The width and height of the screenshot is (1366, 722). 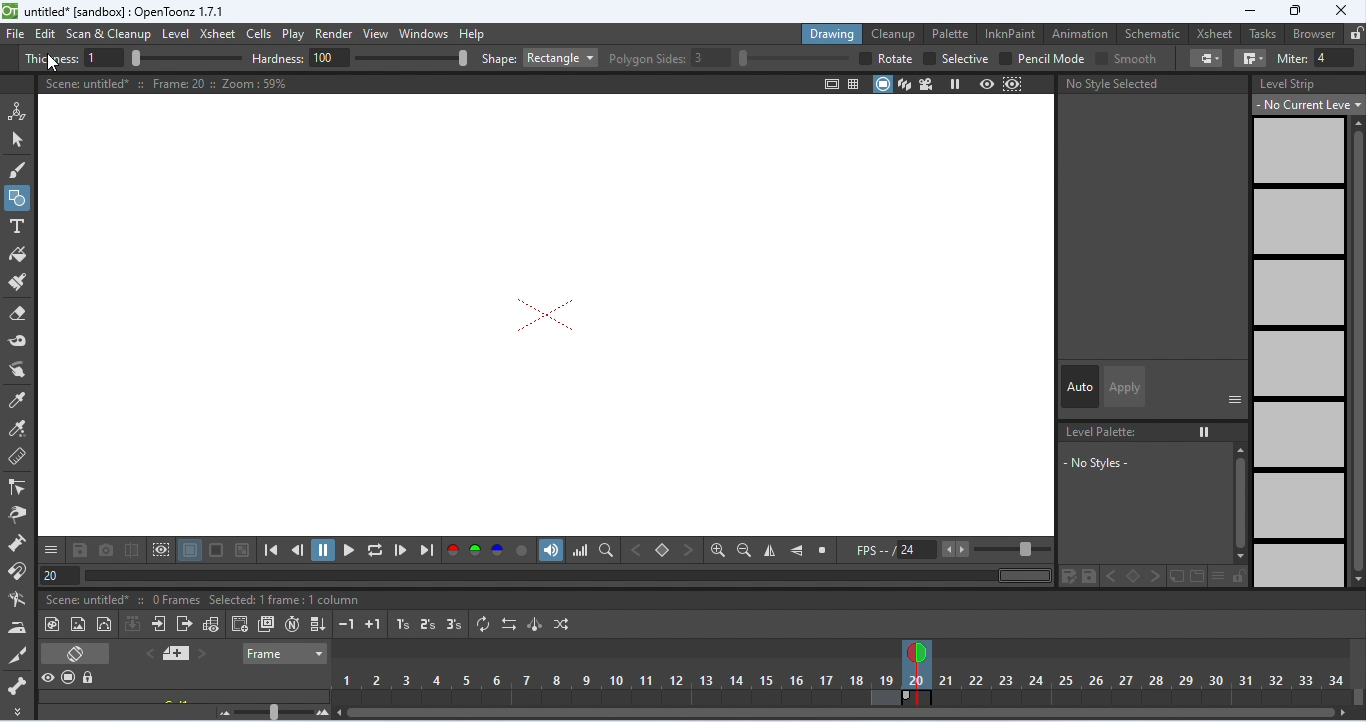 I want to click on thickness, so click(x=134, y=57).